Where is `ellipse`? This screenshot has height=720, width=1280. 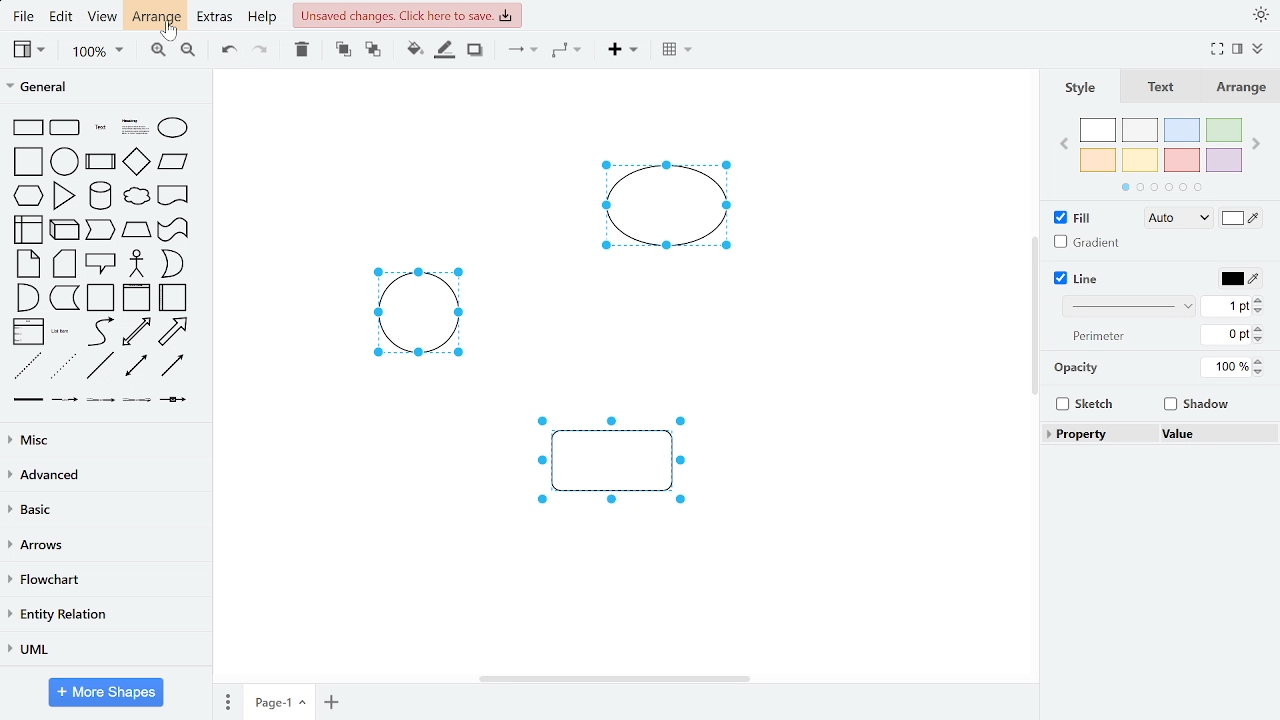 ellipse is located at coordinates (172, 128).